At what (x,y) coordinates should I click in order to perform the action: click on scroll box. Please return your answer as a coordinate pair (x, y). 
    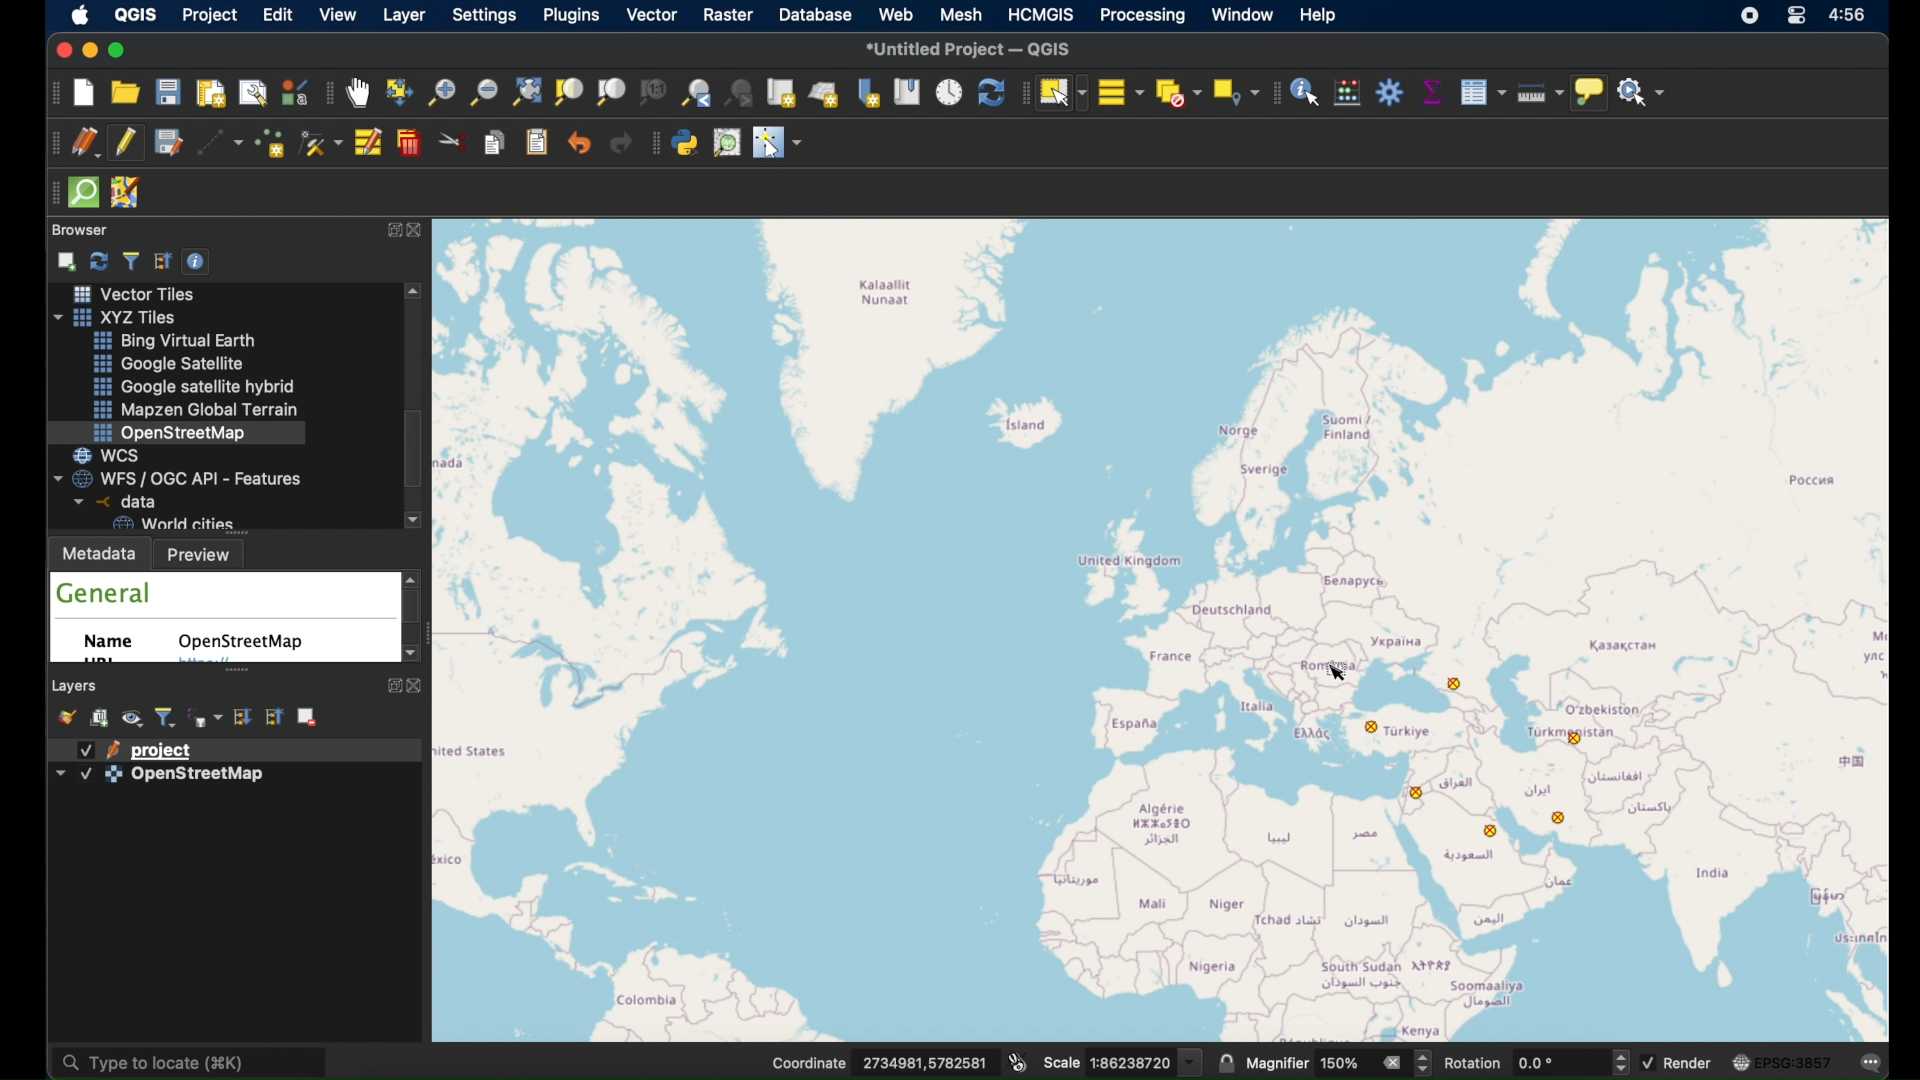
    Looking at the image, I should click on (418, 450).